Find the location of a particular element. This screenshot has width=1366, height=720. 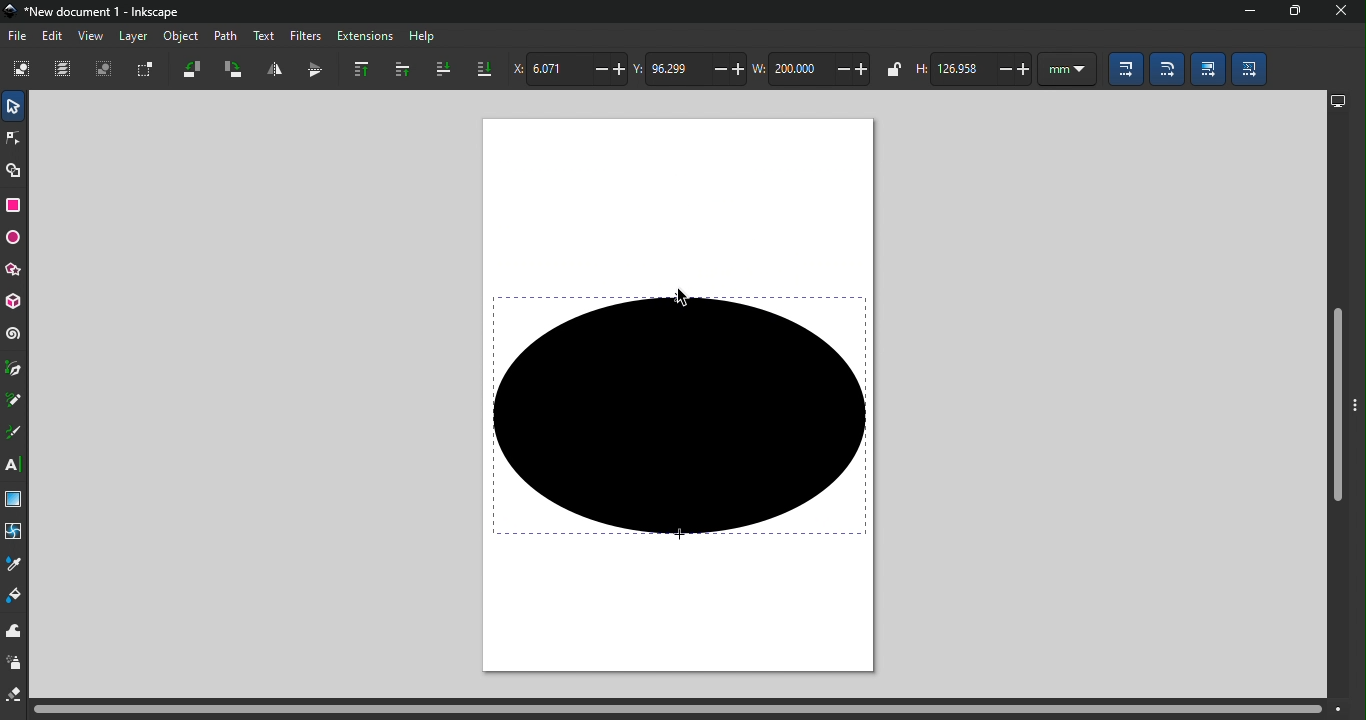

Raise selection one step is located at coordinates (402, 72).